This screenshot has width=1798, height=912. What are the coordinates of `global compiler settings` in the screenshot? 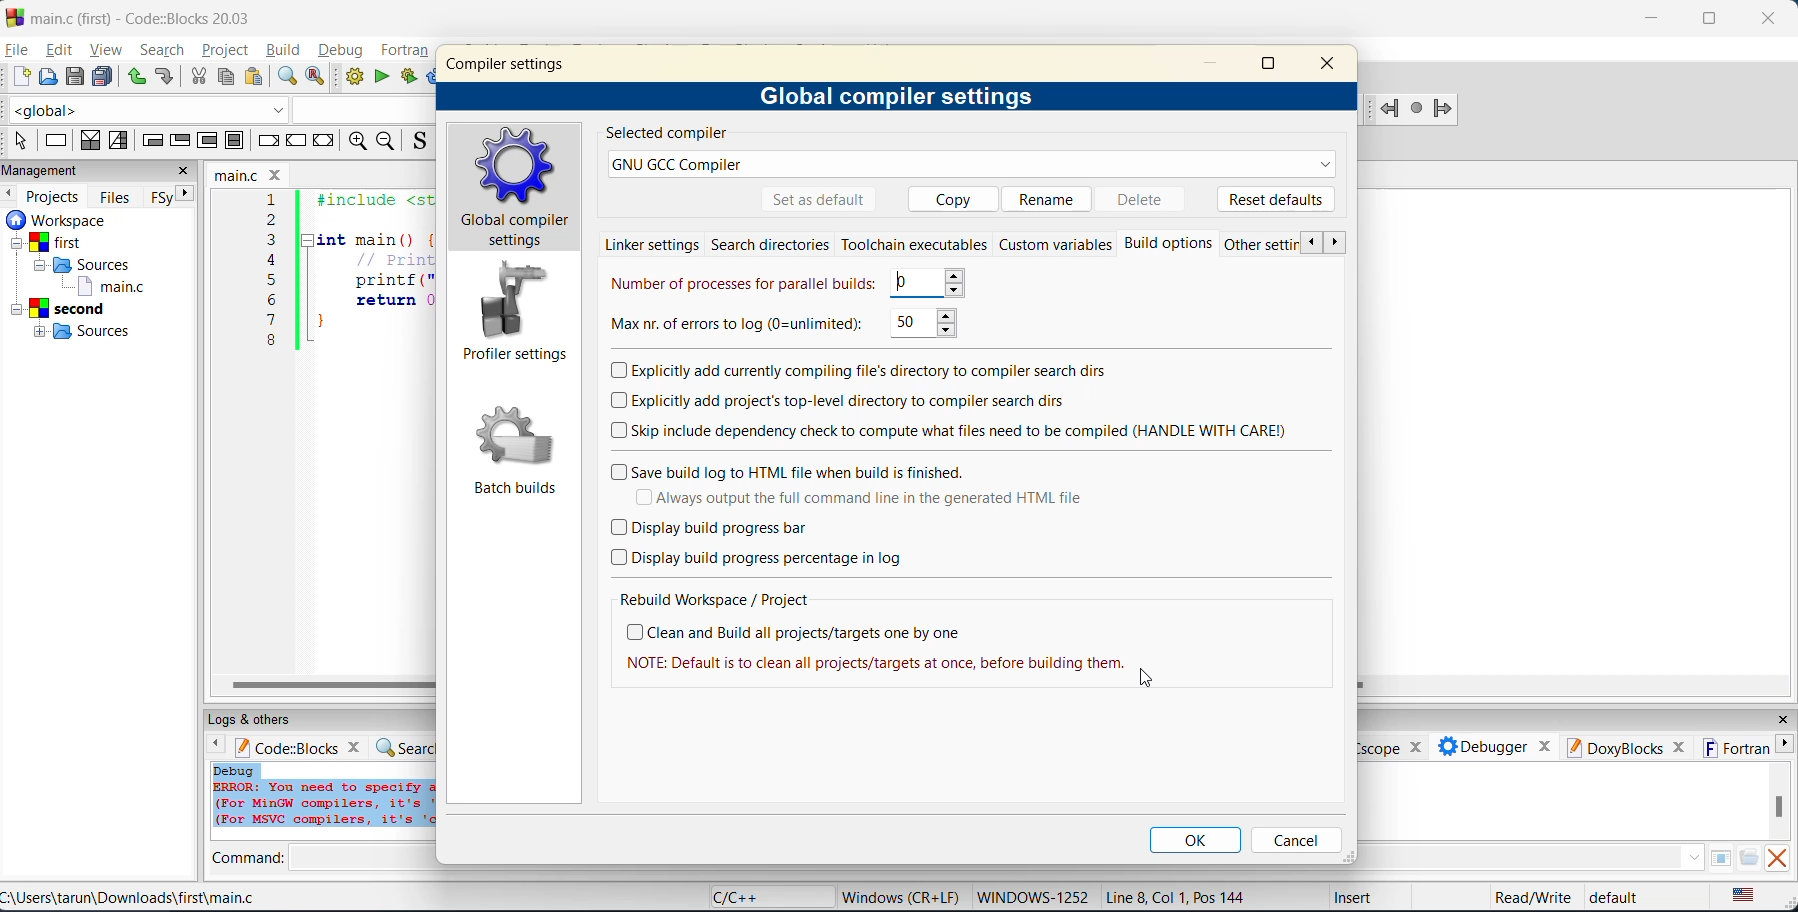 It's located at (901, 98).